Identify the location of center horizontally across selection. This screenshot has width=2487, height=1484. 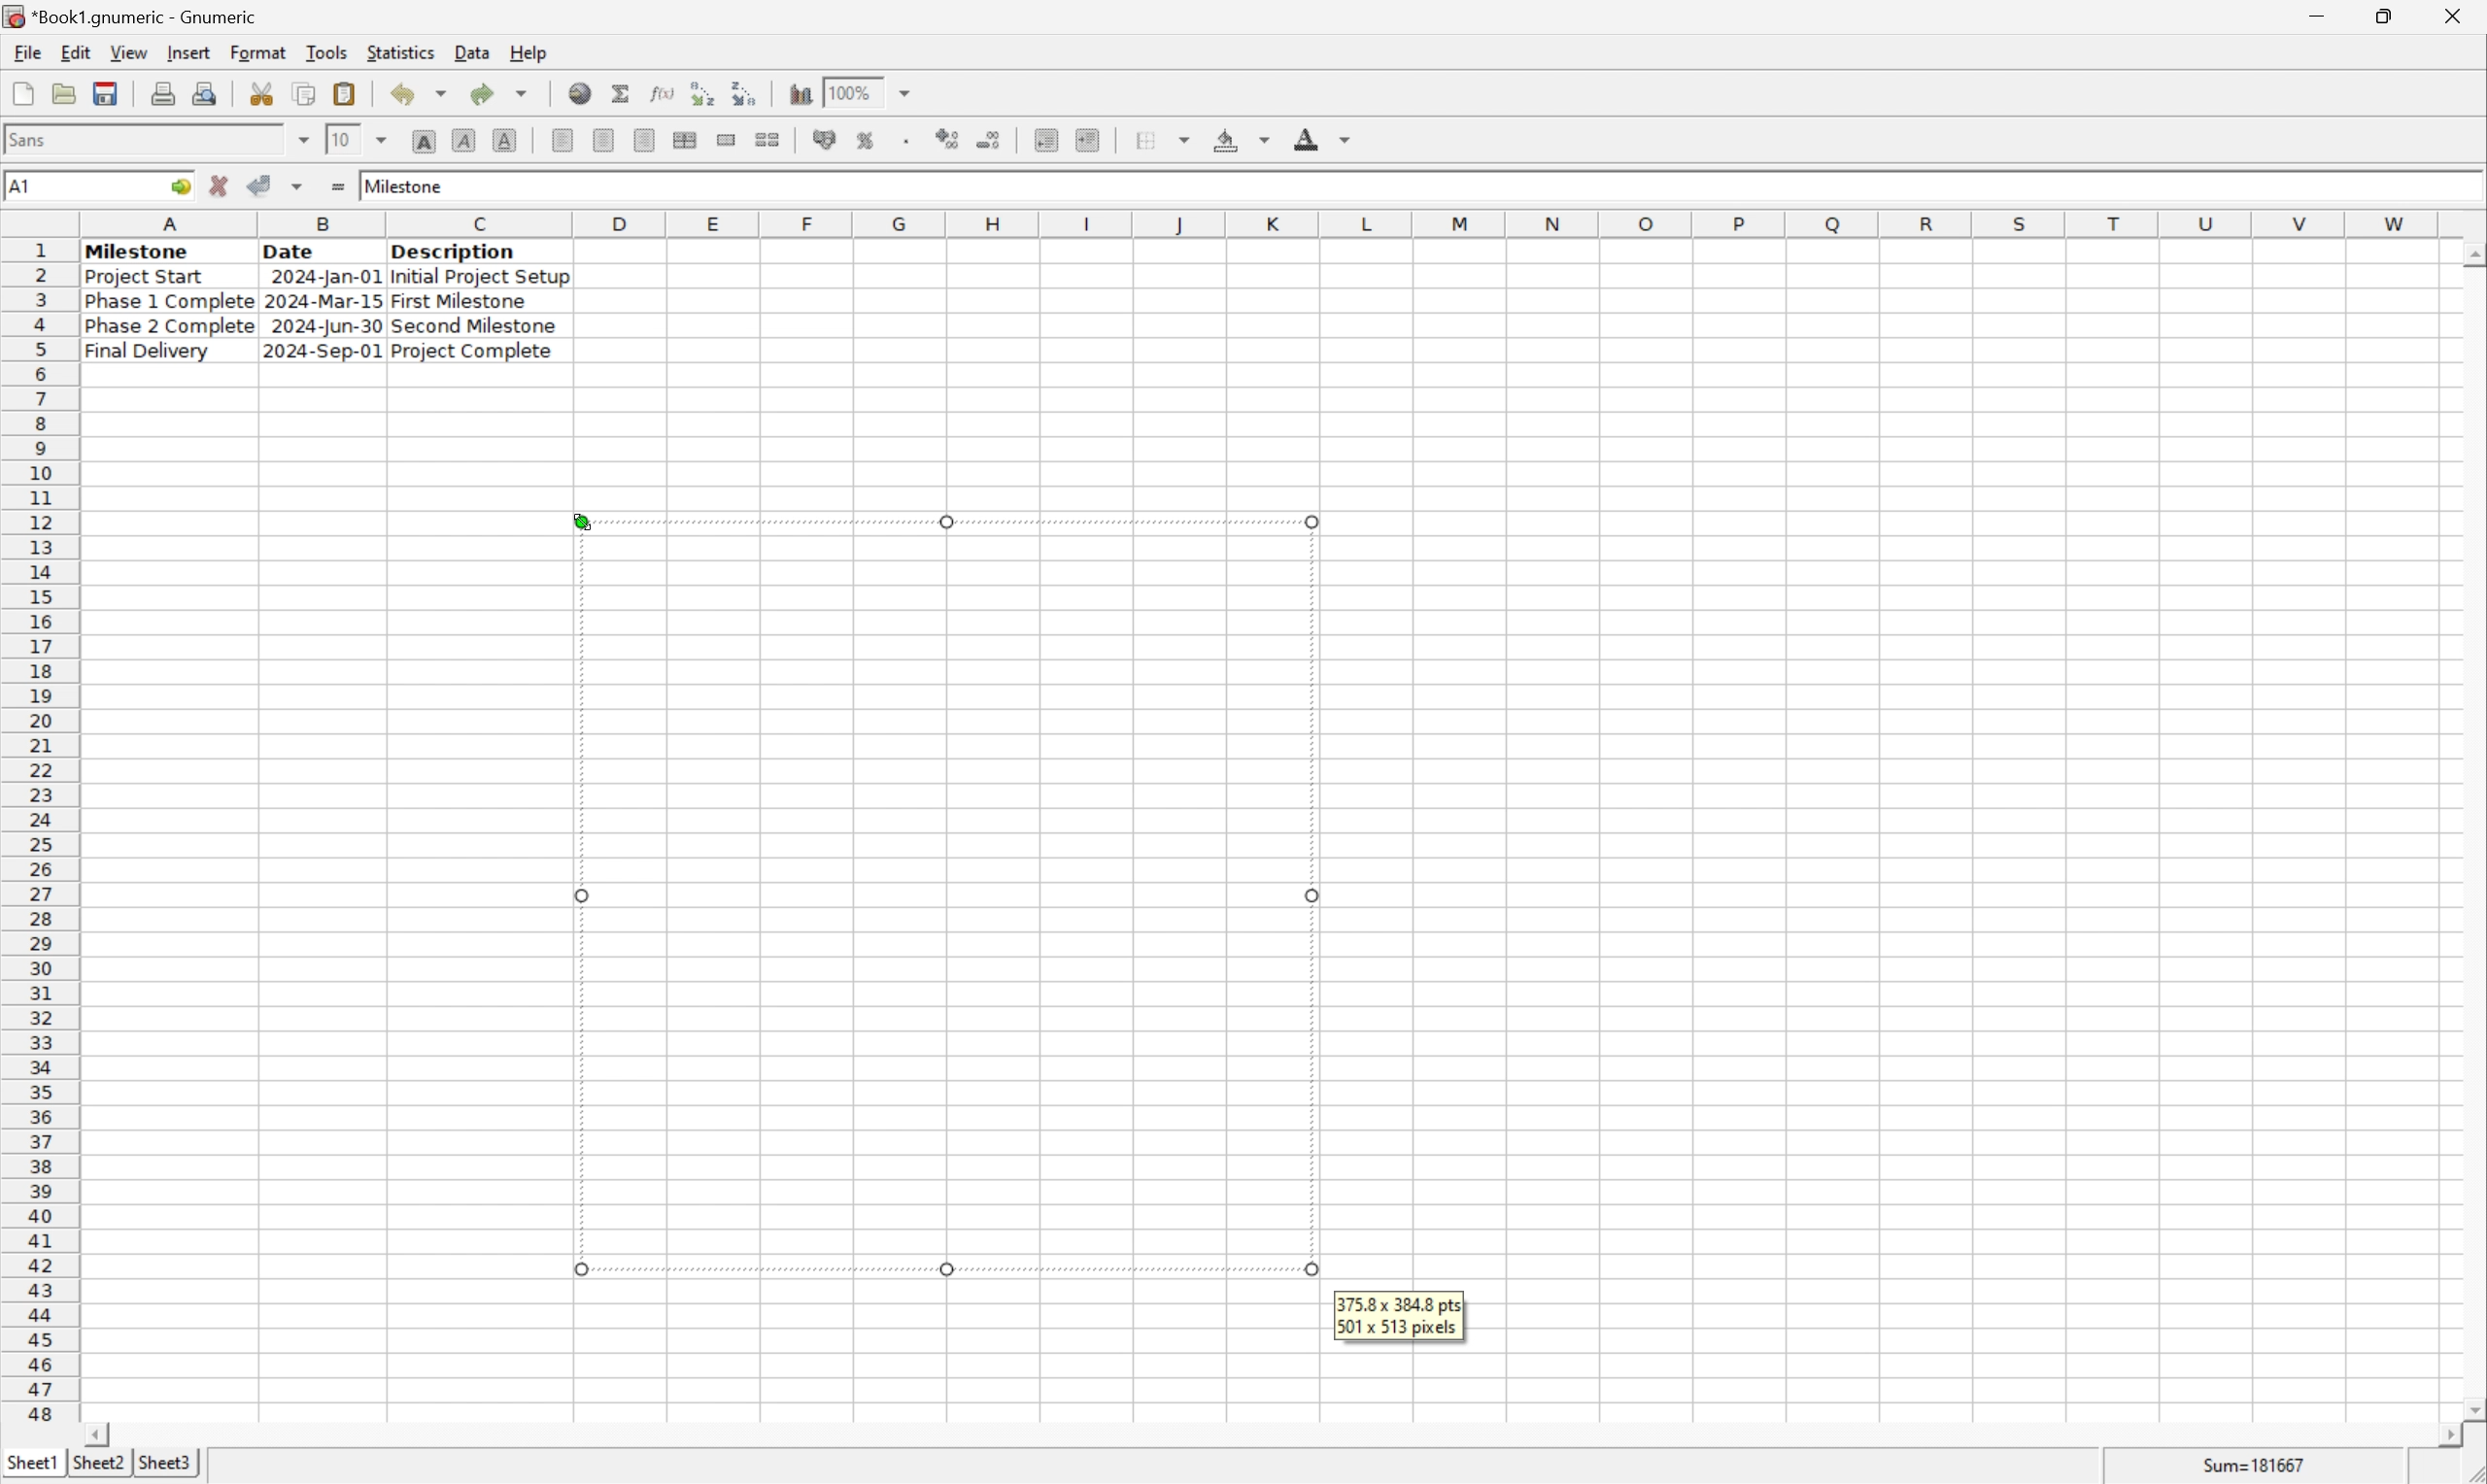
(686, 140).